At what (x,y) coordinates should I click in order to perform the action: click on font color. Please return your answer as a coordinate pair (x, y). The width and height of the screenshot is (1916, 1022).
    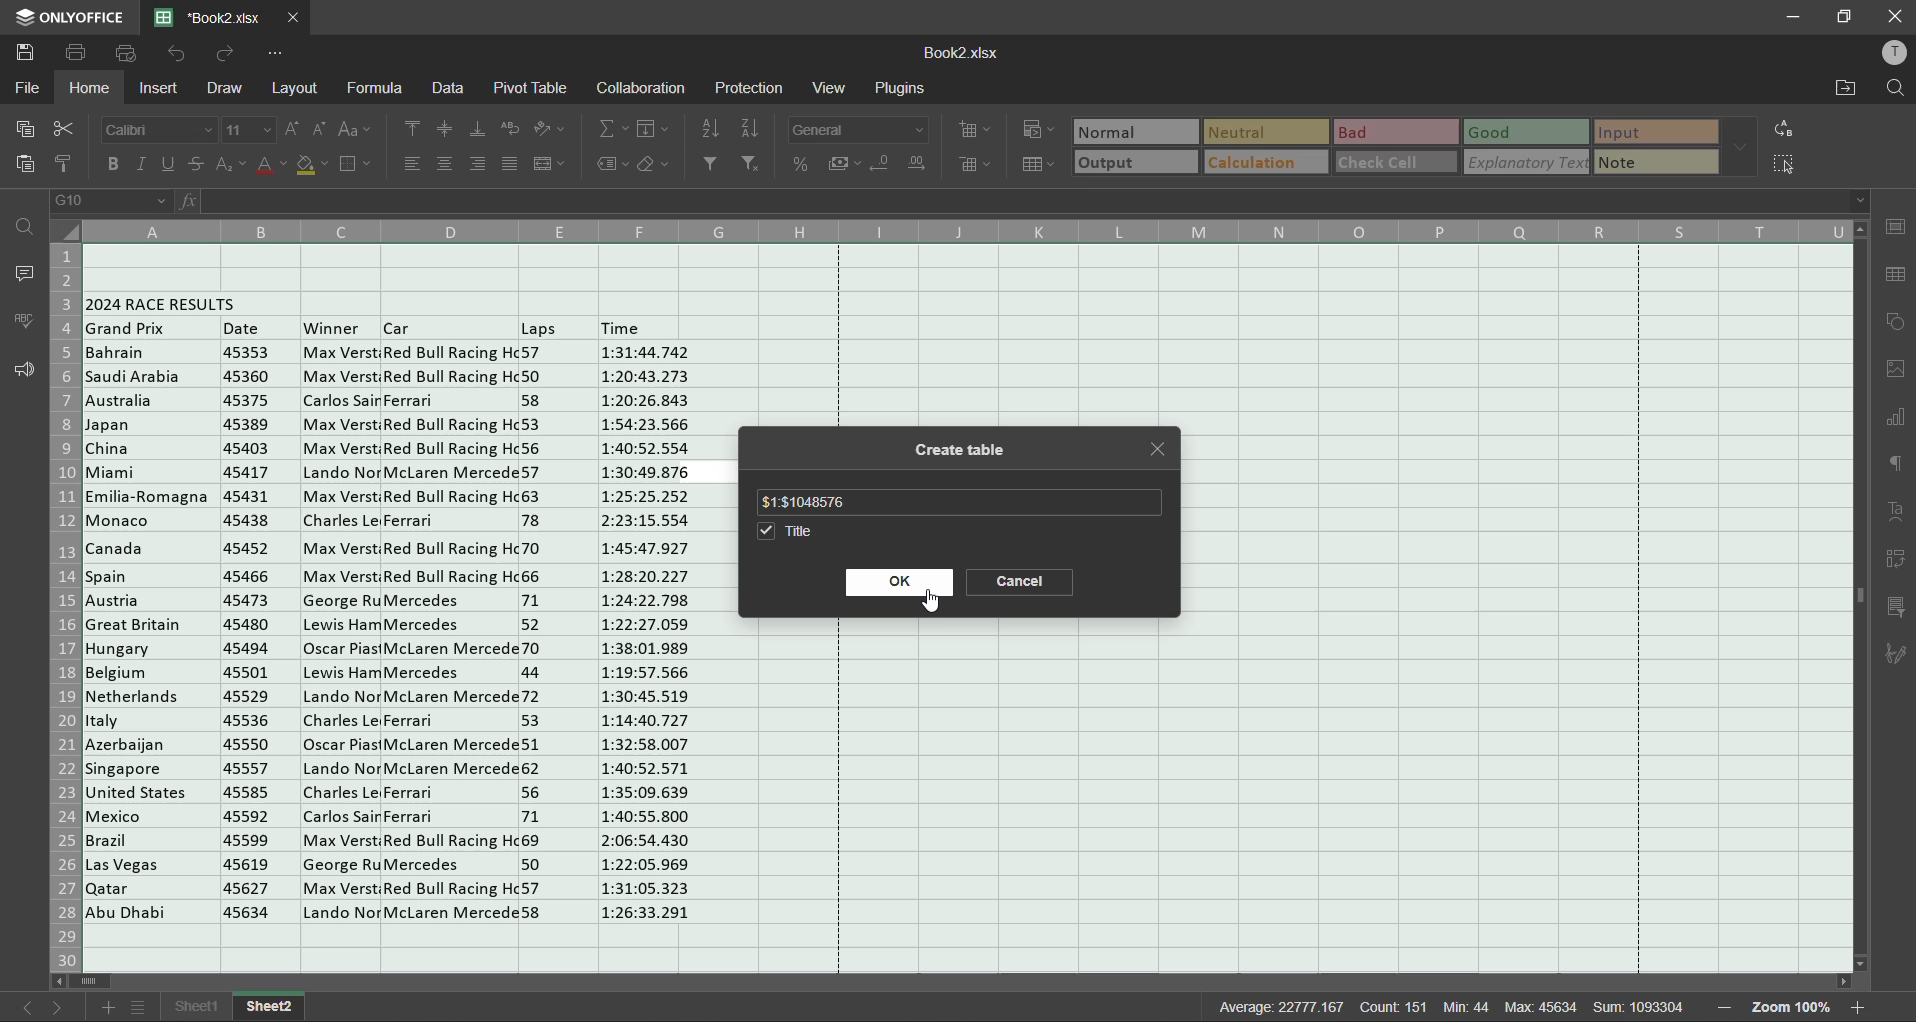
    Looking at the image, I should click on (271, 169).